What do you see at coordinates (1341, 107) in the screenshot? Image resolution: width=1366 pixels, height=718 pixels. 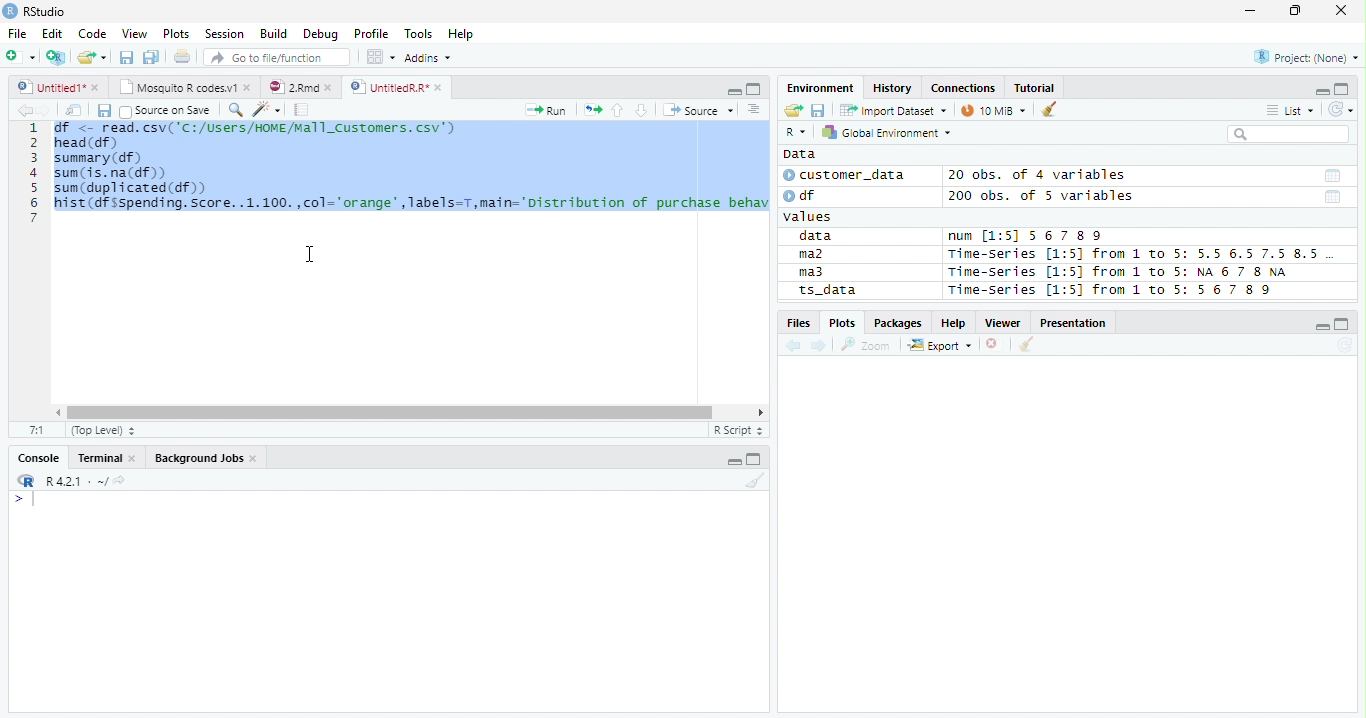 I see `Refresh` at bounding box center [1341, 107].